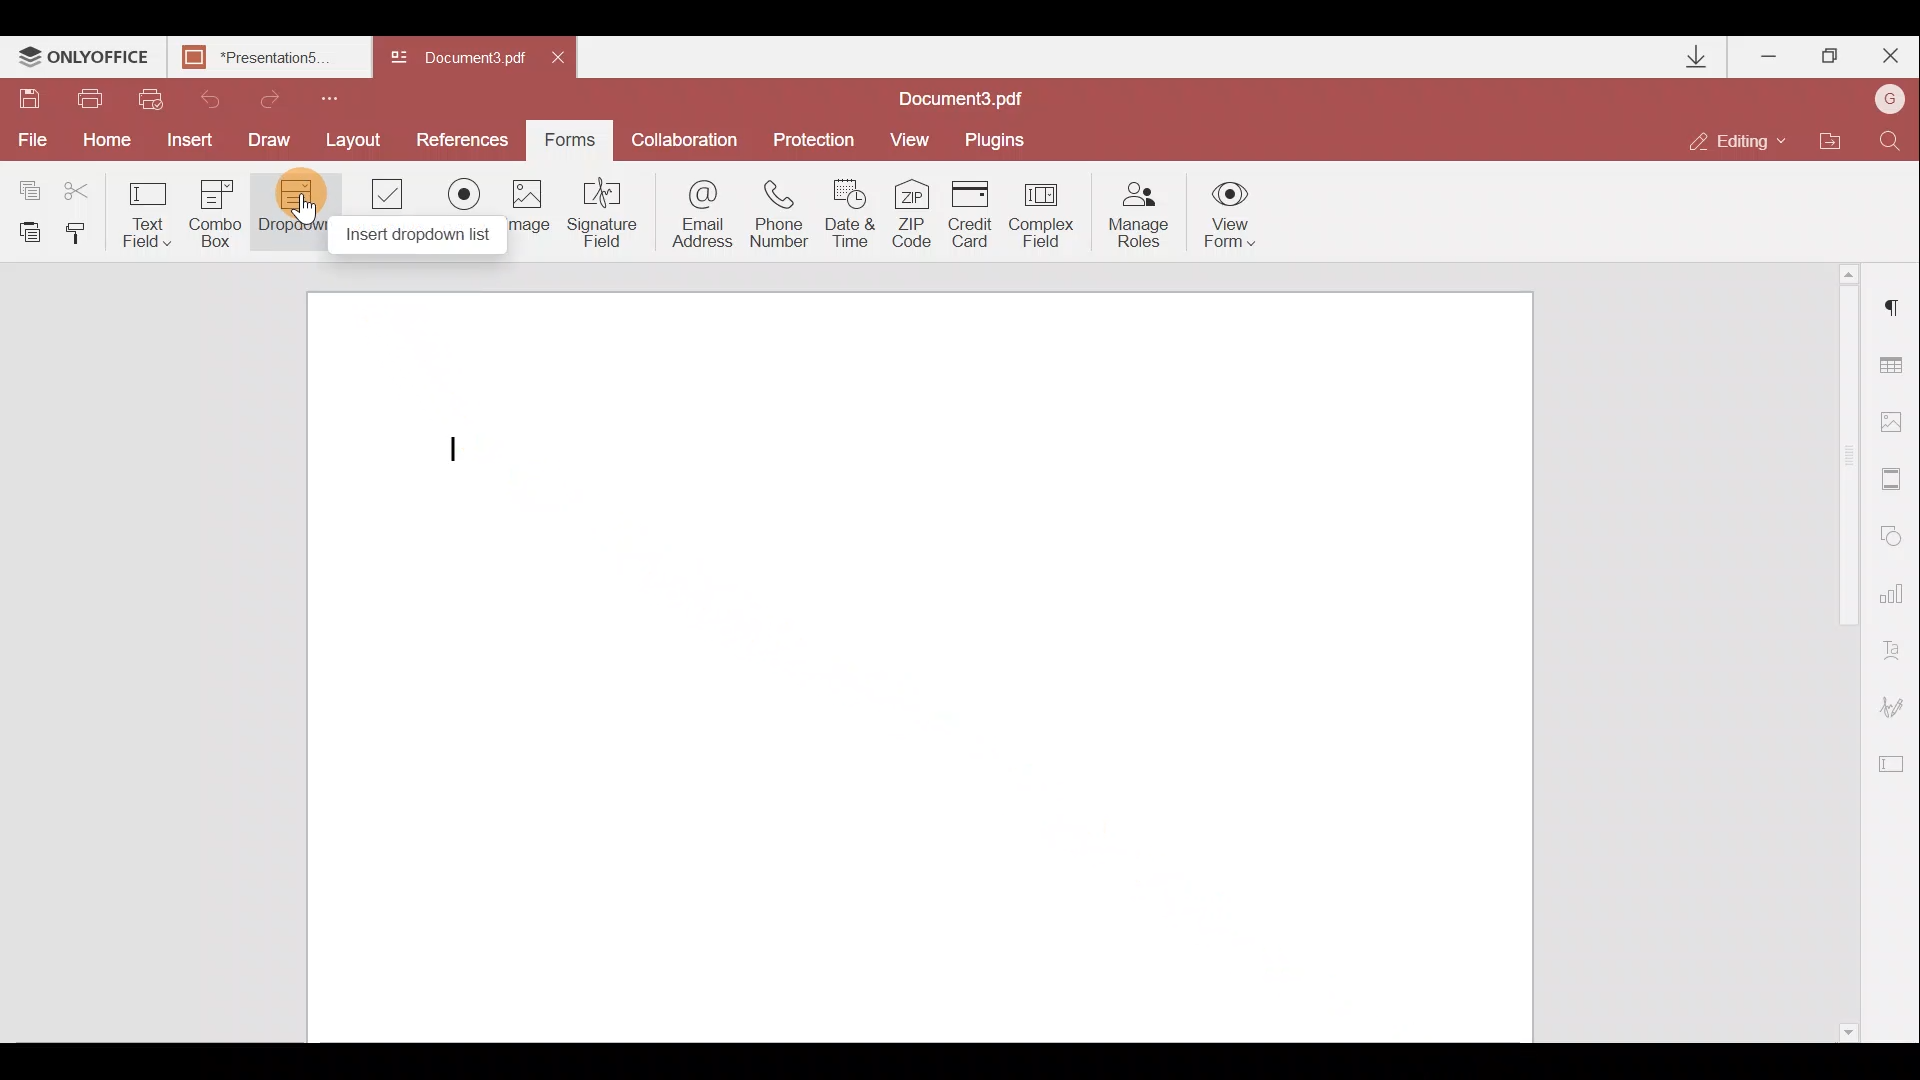 This screenshot has height=1080, width=1920. Describe the element at coordinates (296, 208) in the screenshot. I see `Drop down` at that location.